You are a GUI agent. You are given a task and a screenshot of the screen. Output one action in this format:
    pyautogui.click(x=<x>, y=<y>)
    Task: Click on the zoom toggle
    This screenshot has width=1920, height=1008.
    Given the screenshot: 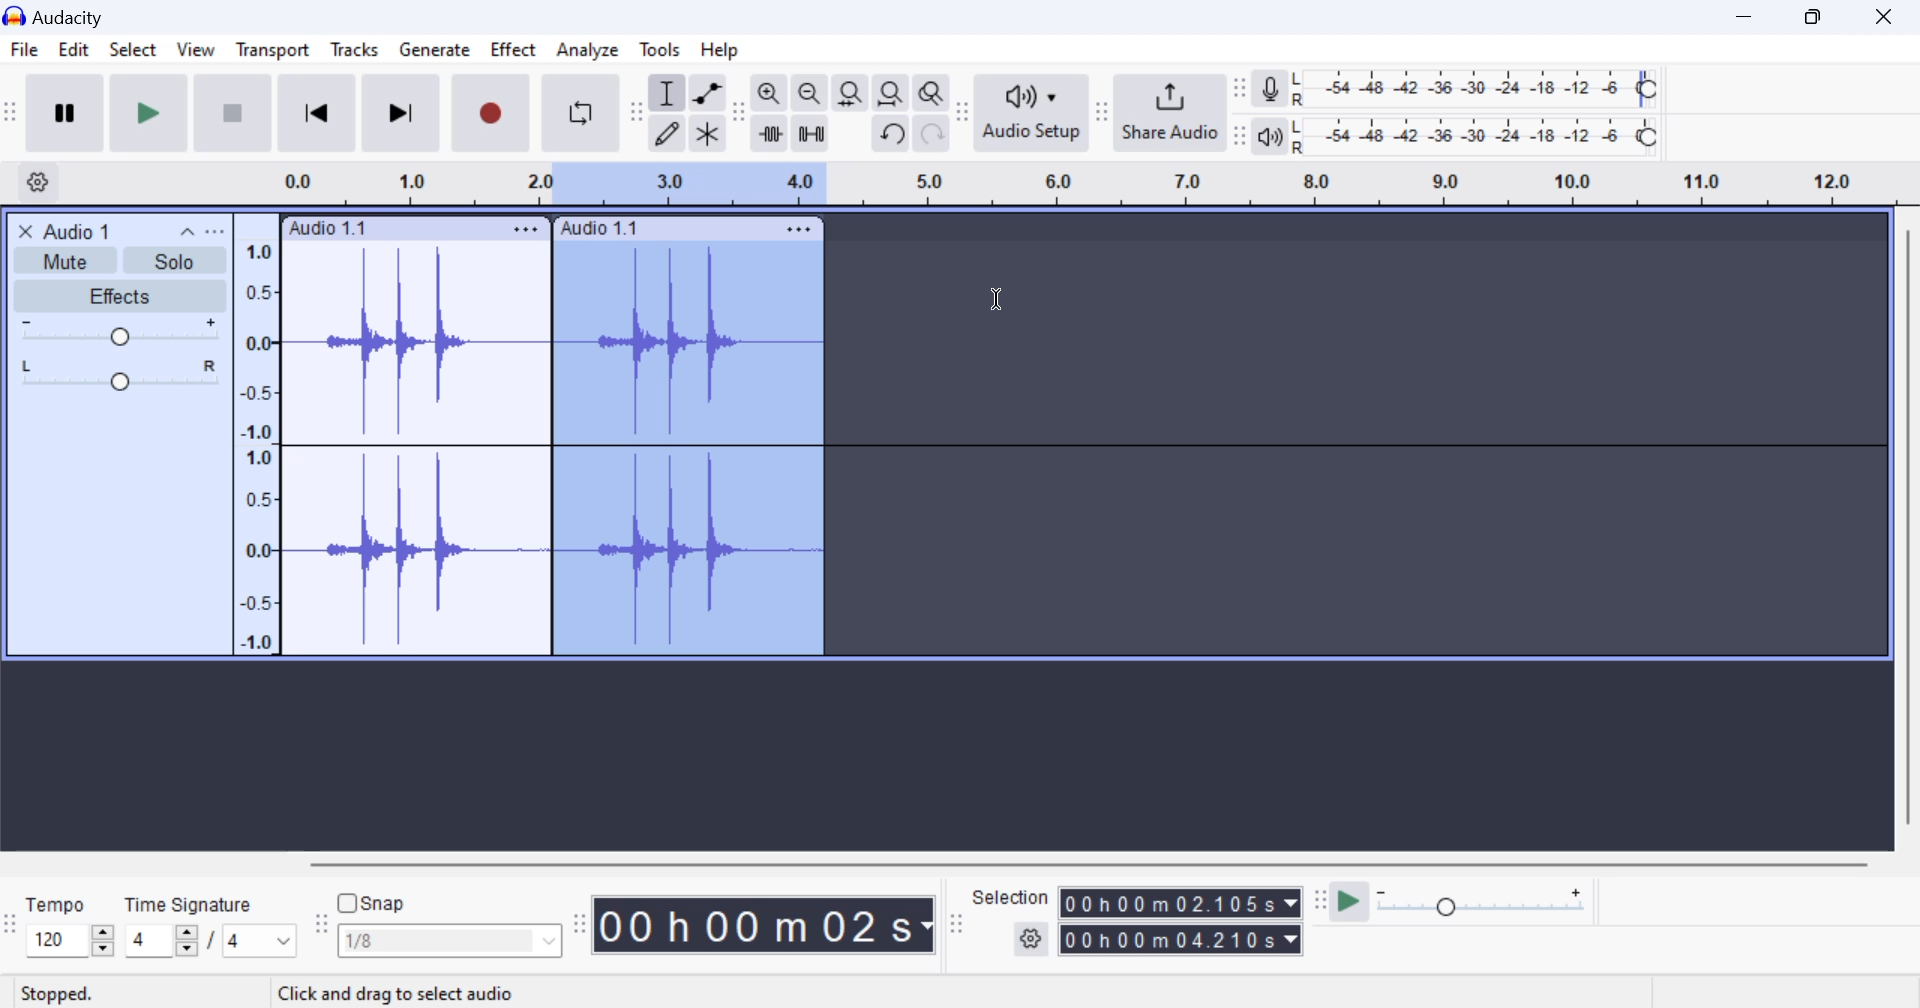 What is the action you would take?
    pyautogui.click(x=933, y=95)
    